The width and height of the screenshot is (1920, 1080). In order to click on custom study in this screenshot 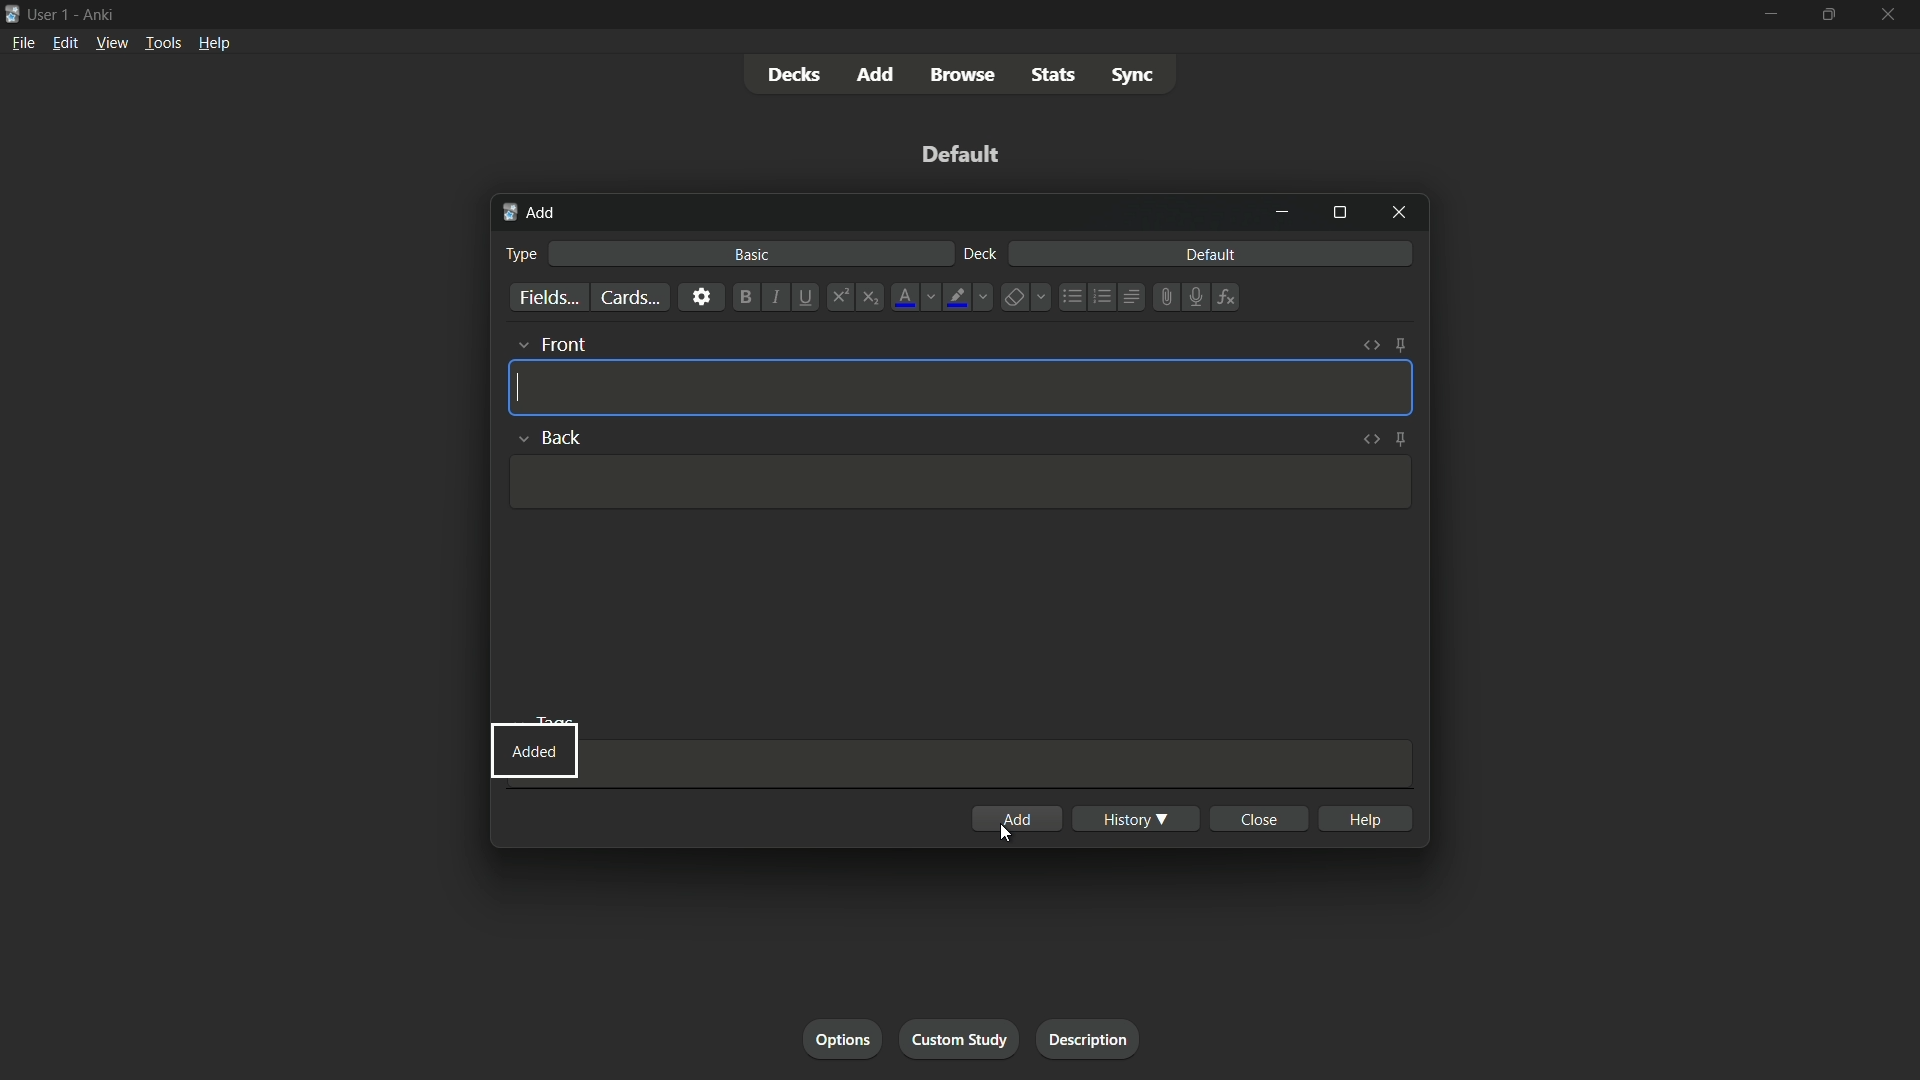, I will do `click(962, 1038)`.